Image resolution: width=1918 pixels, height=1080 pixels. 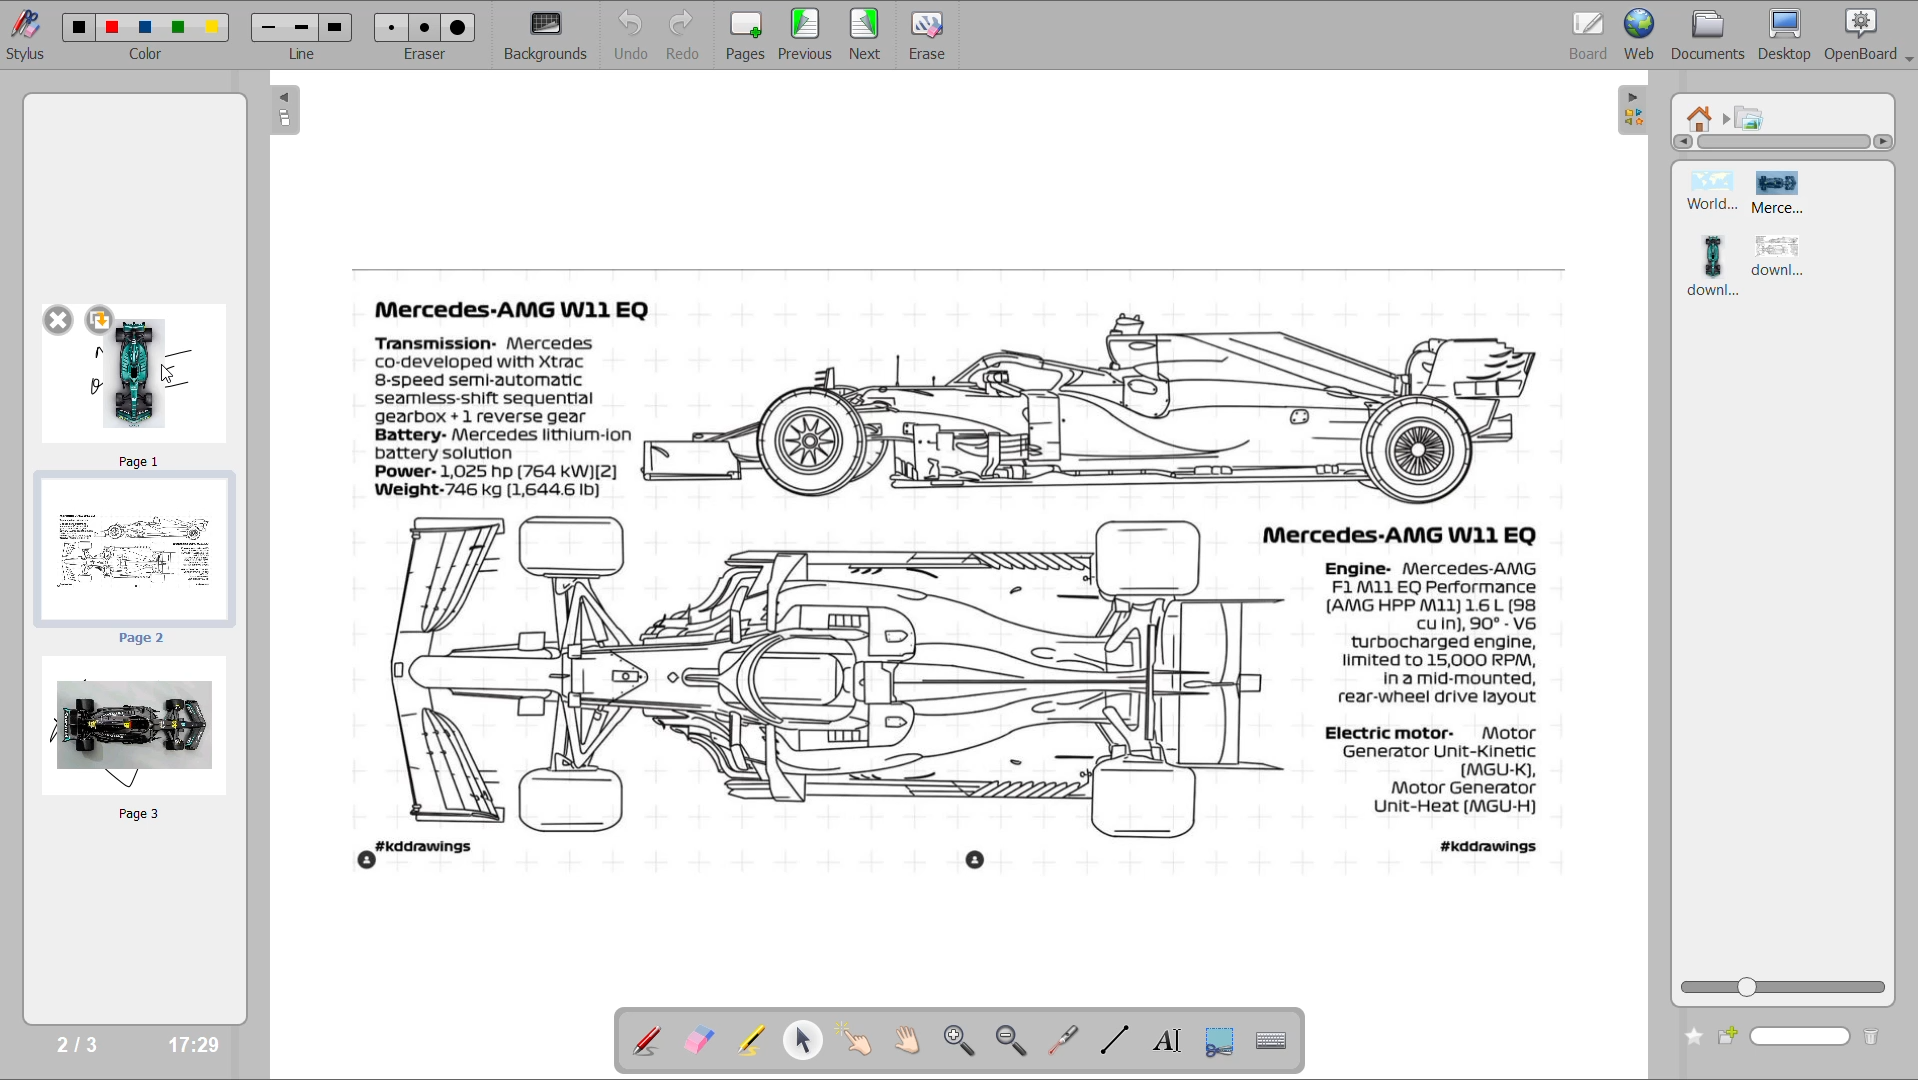 I want to click on create new folder, so click(x=1734, y=1033).